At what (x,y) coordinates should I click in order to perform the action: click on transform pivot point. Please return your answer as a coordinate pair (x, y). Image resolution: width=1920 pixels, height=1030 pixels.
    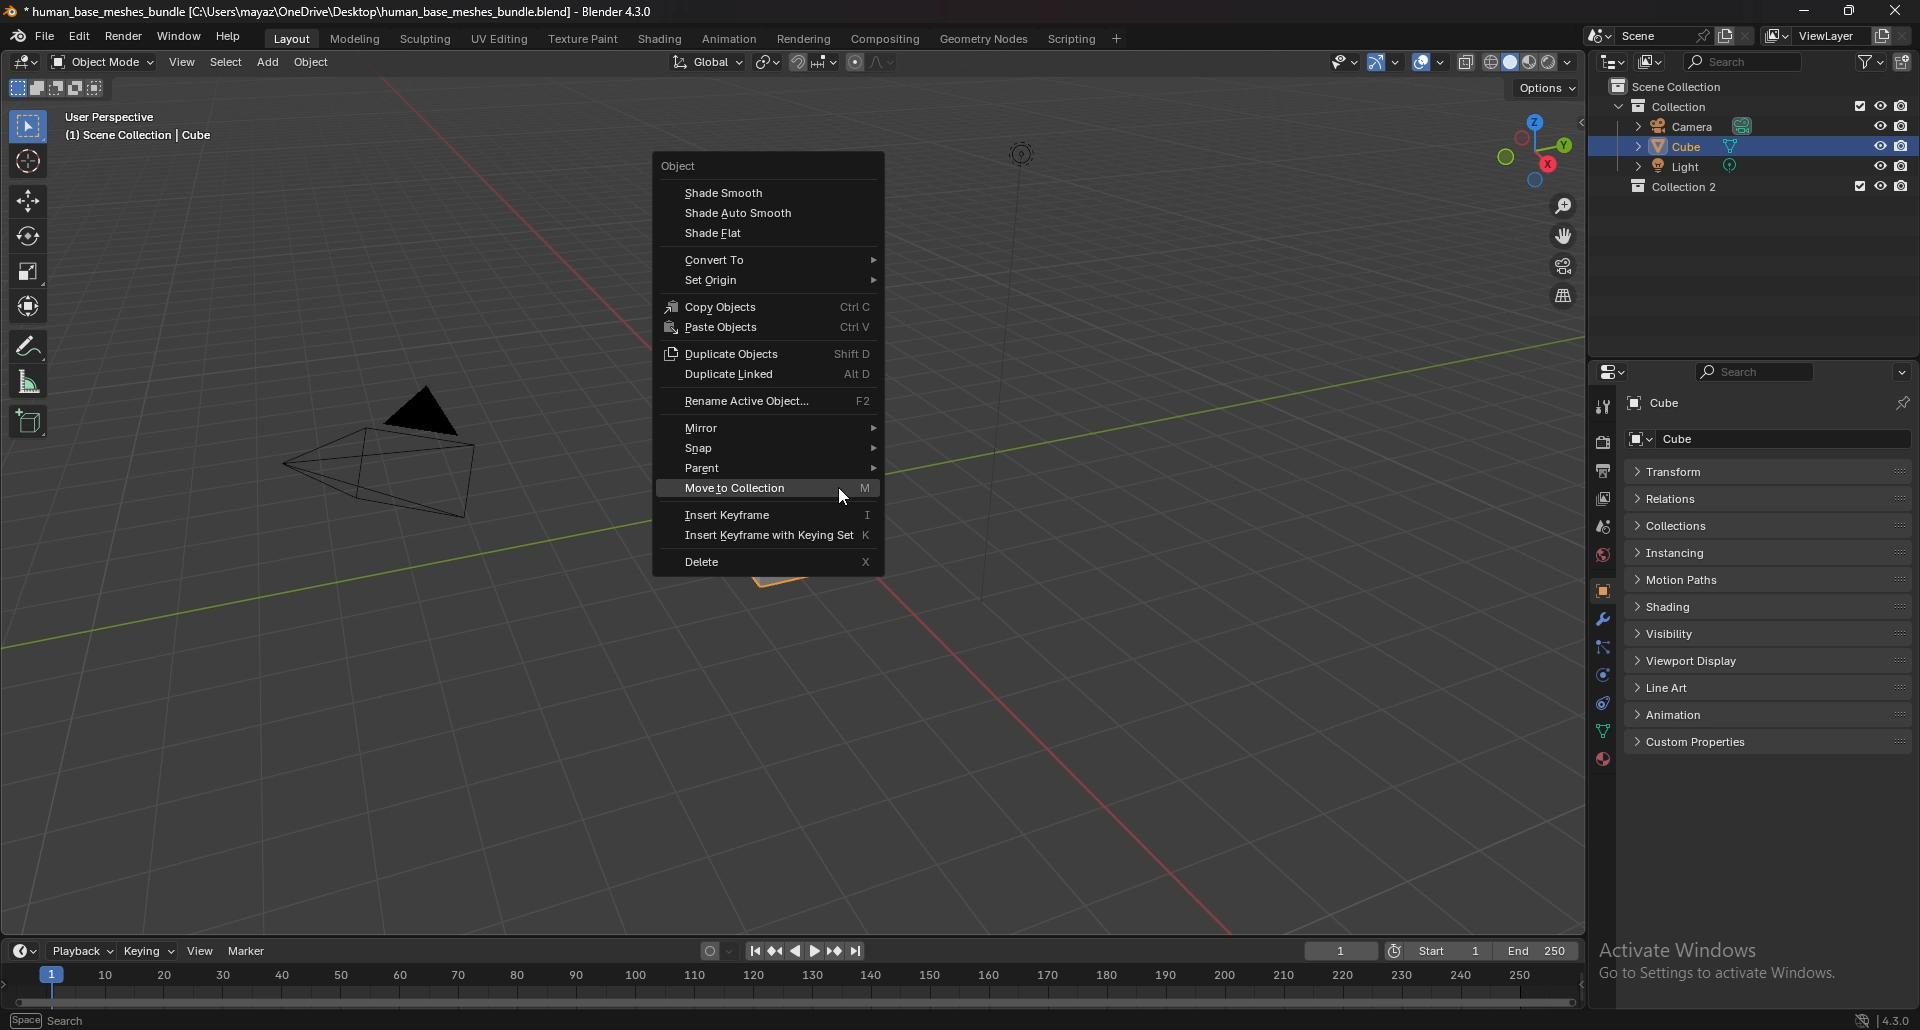
    Looking at the image, I should click on (768, 62).